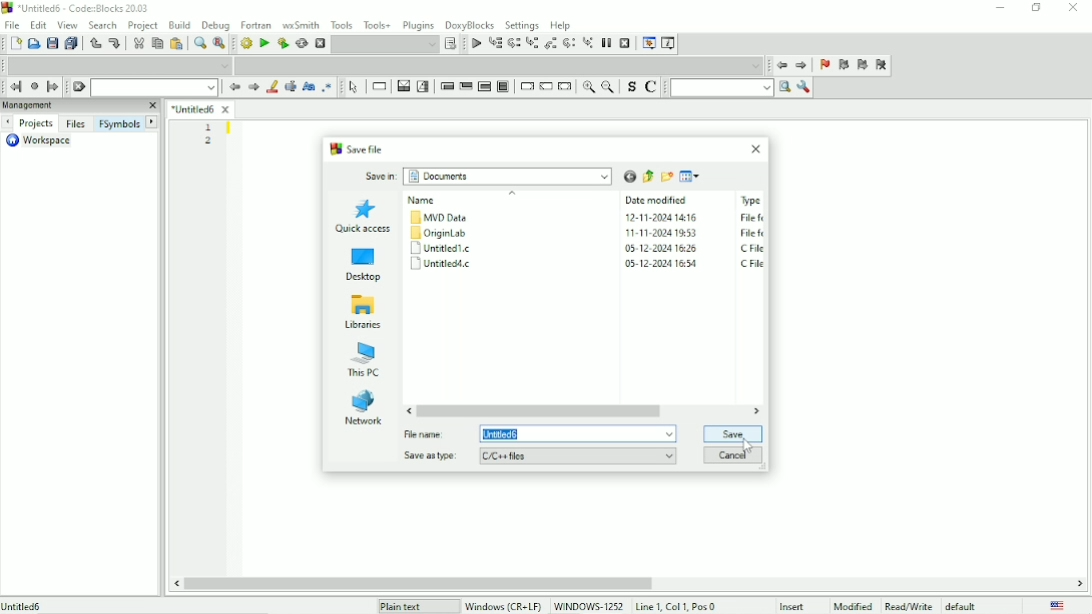 This screenshot has width=1092, height=614. I want to click on Save file, so click(358, 148).